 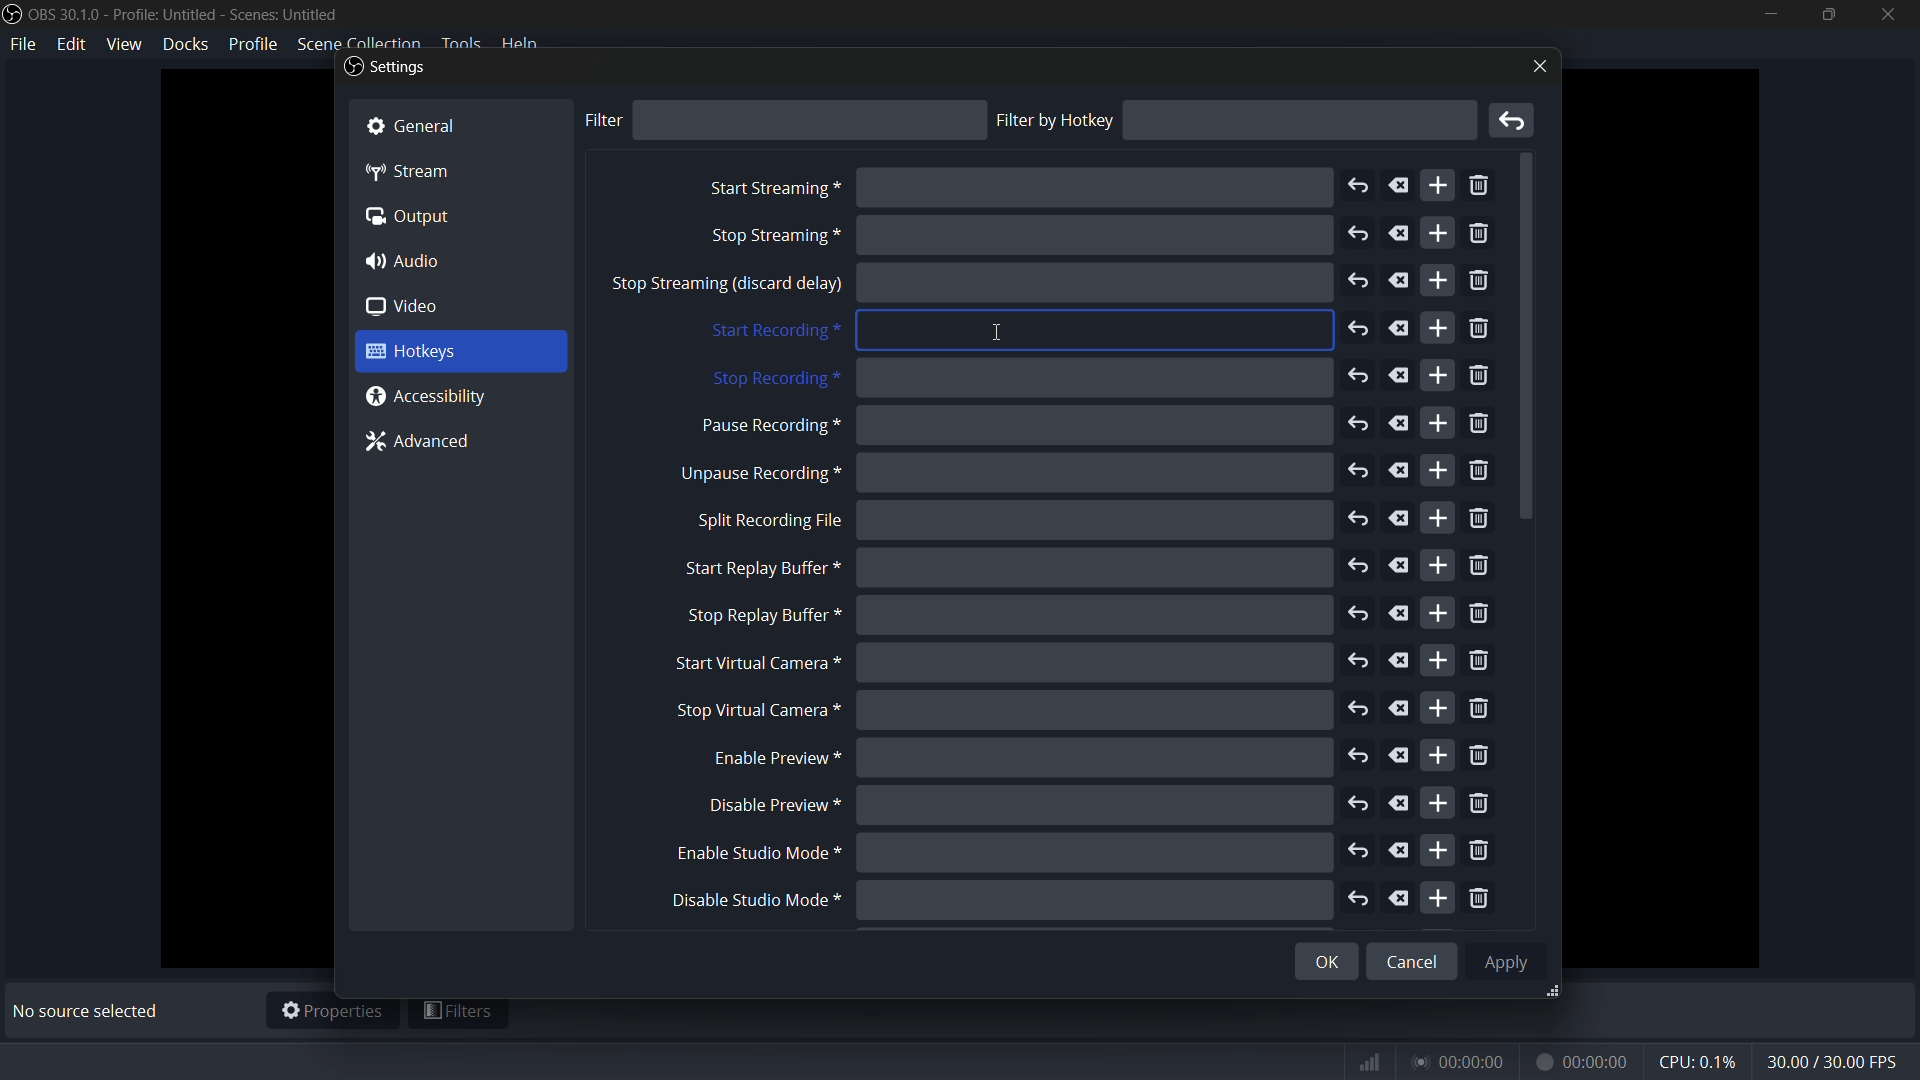 What do you see at coordinates (753, 855) in the screenshot?
I see `enable studio mode` at bounding box center [753, 855].